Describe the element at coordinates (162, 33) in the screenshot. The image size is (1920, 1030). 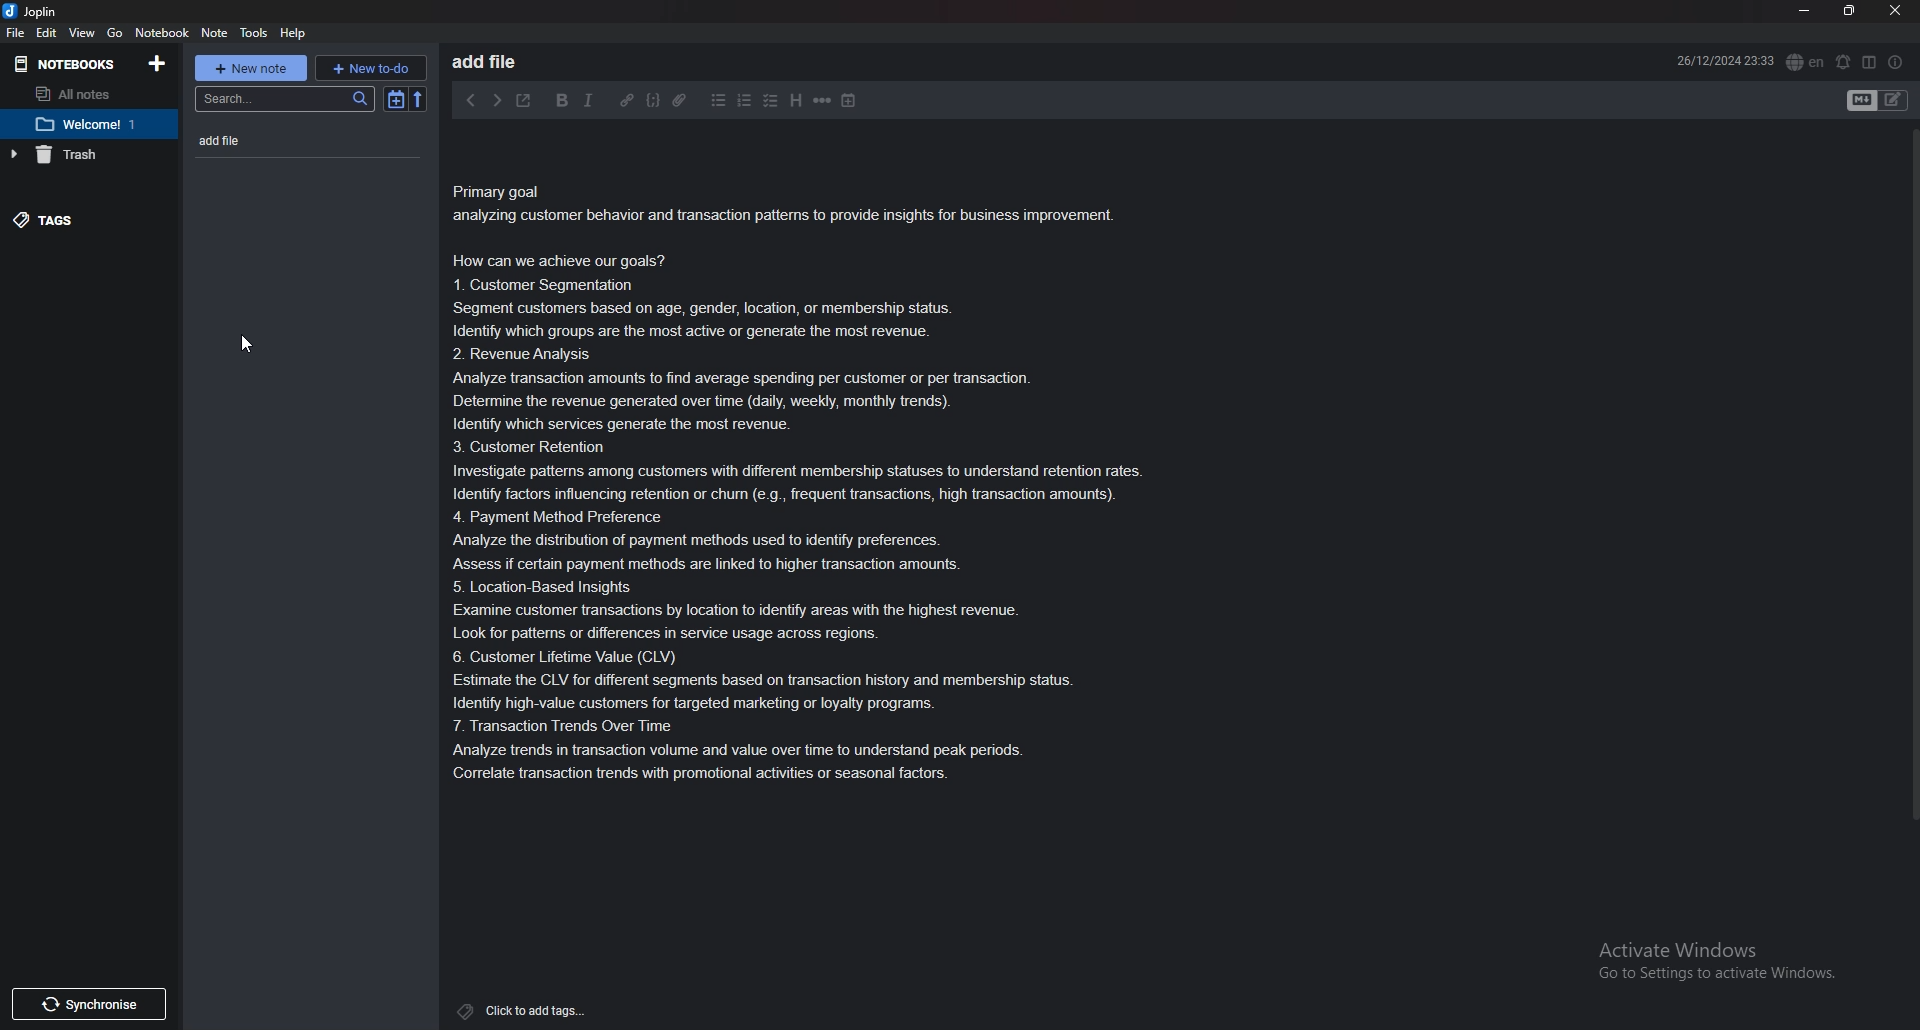
I see `Notebook` at that location.